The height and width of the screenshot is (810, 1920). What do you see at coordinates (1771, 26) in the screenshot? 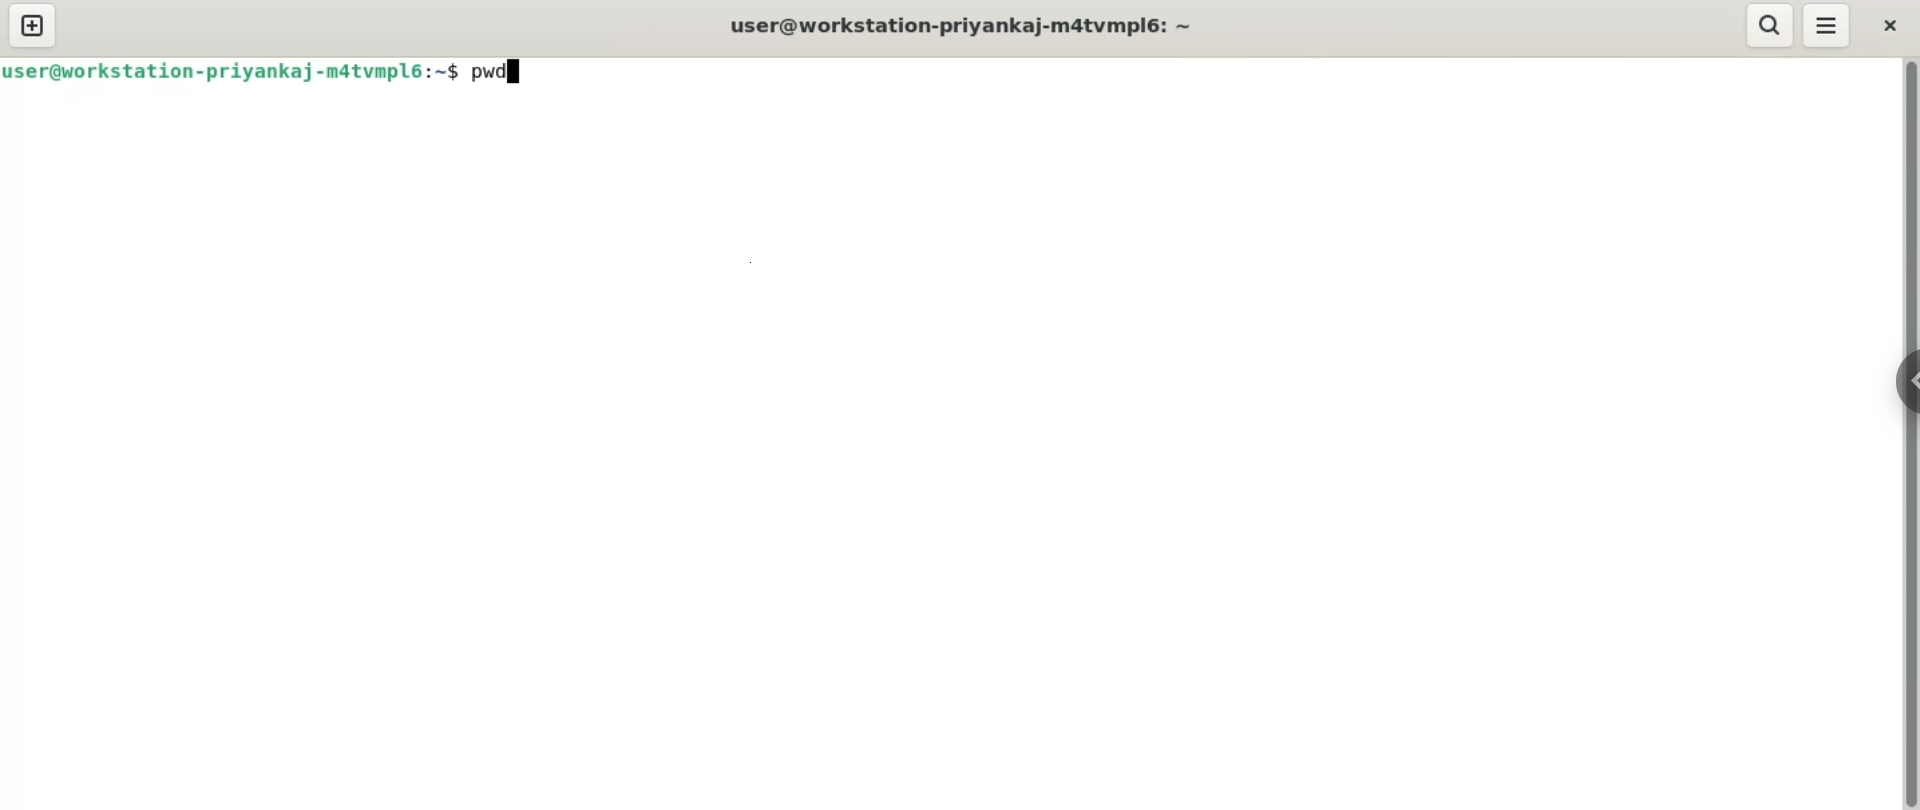
I see `search` at bounding box center [1771, 26].